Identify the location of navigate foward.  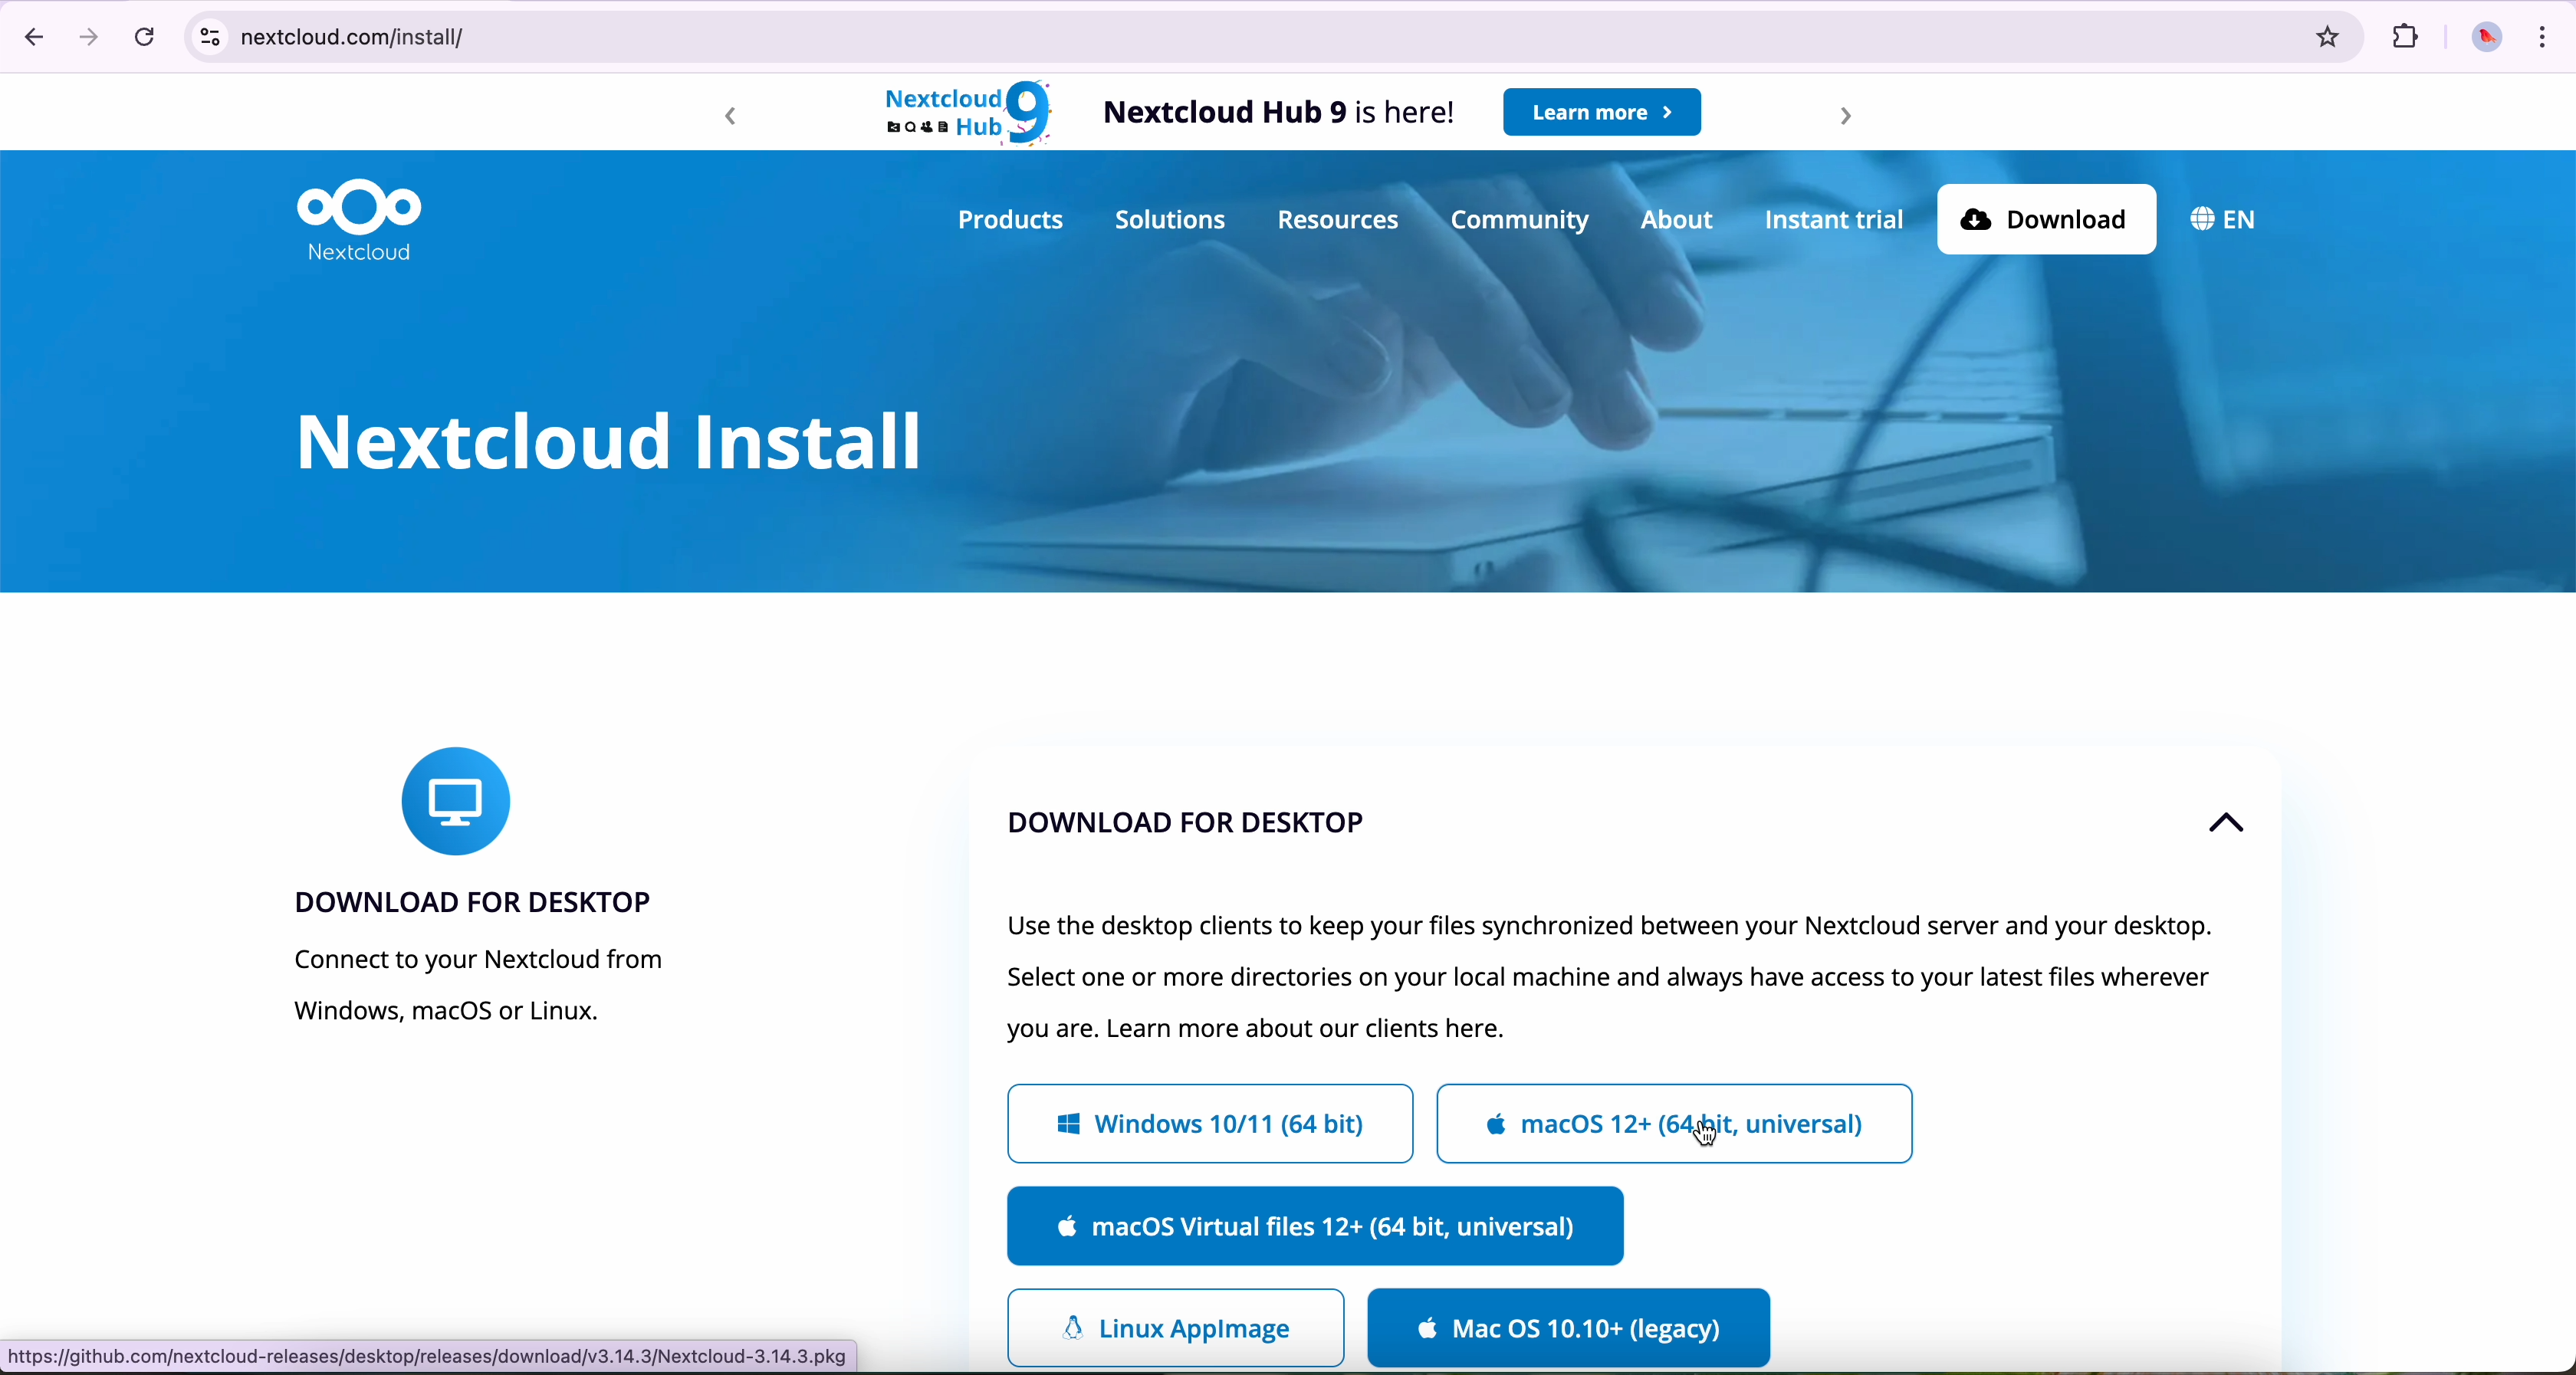
(90, 39).